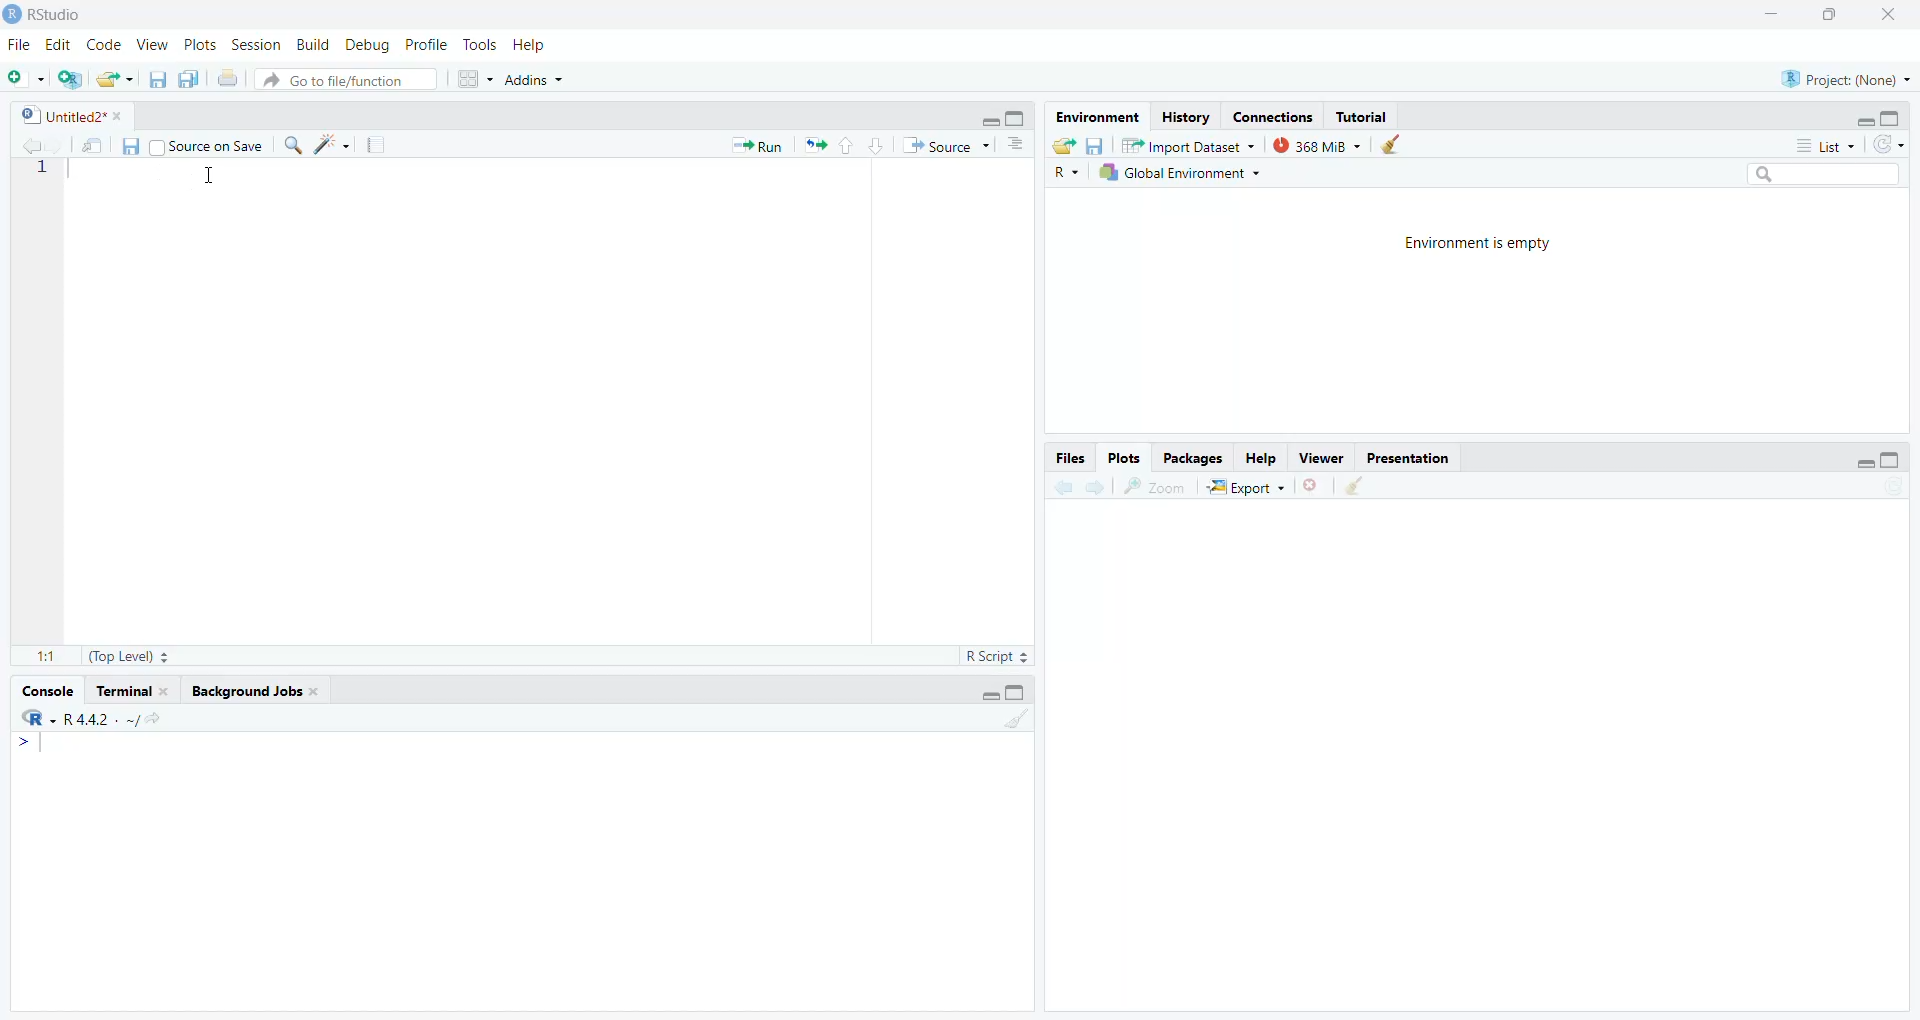  I want to click on maximise, so click(1894, 459).